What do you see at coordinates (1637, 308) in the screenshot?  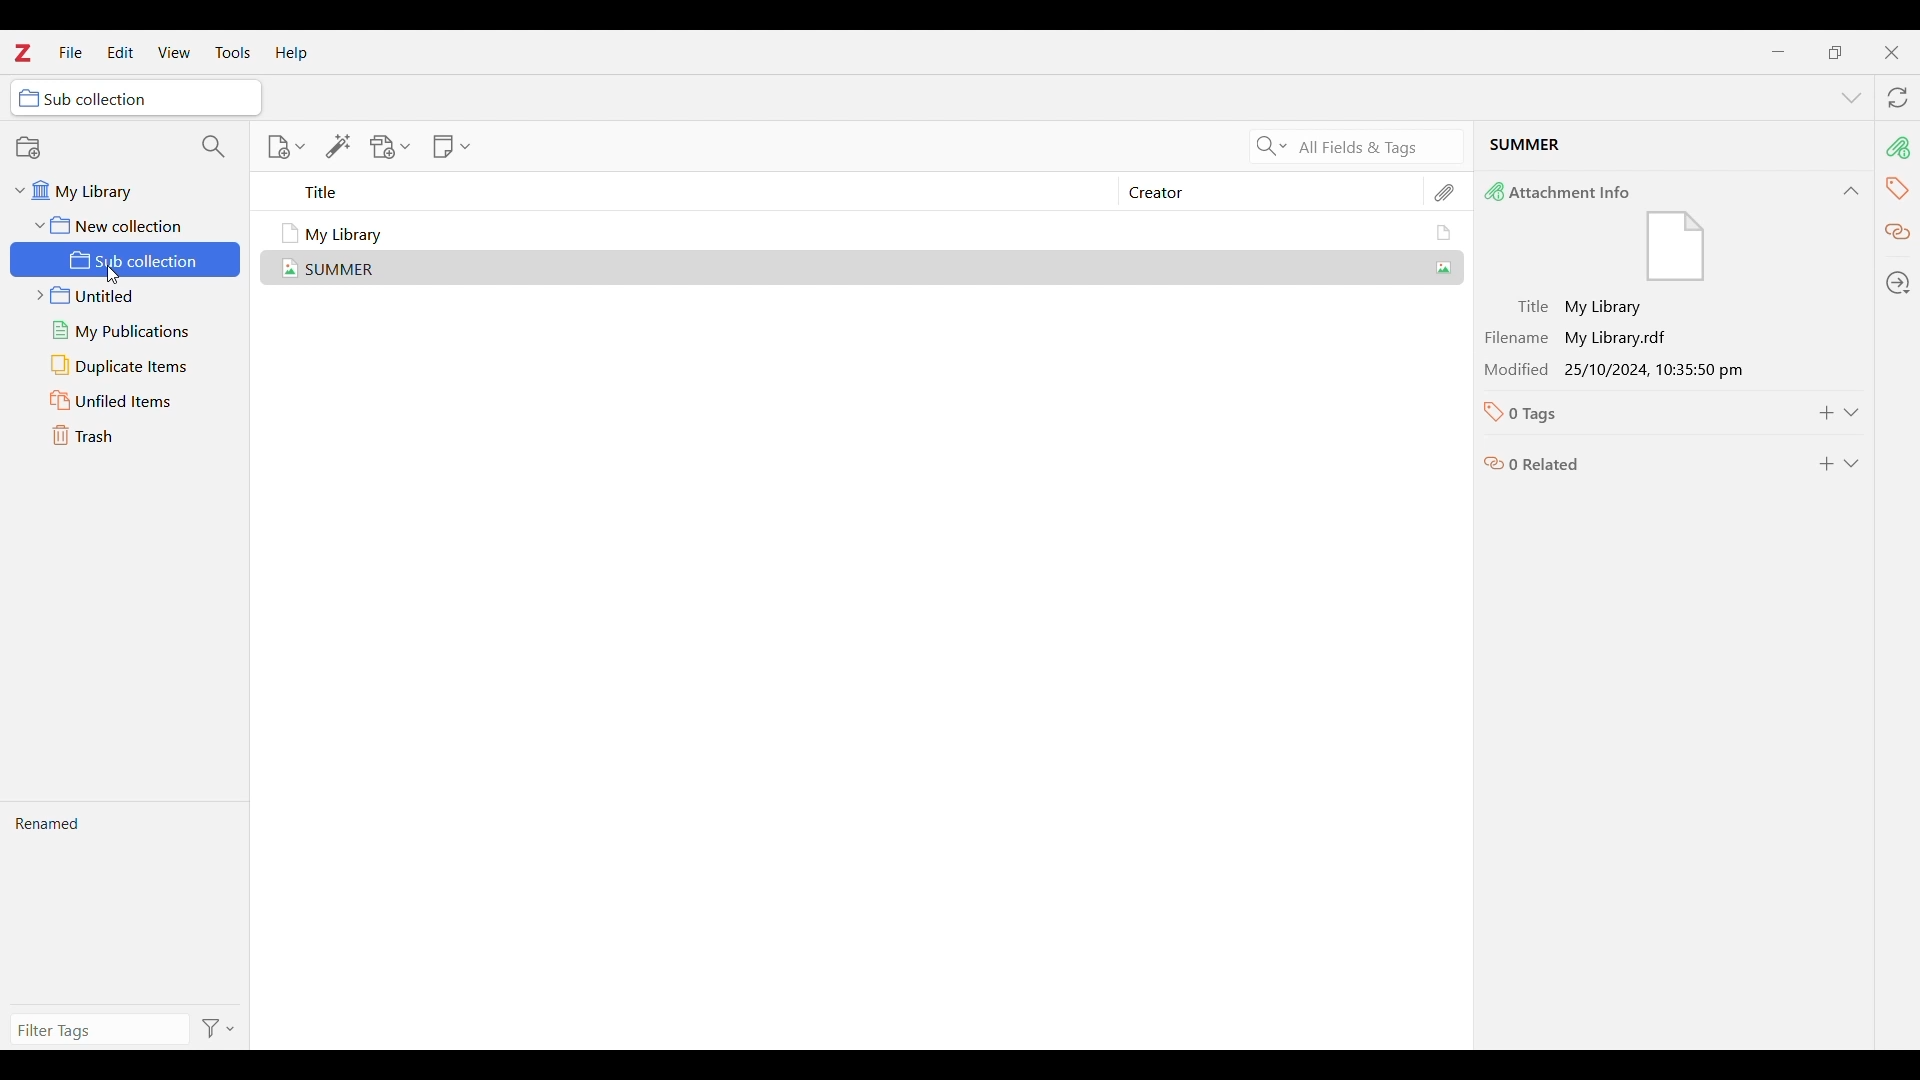 I see `Title: My Library` at bounding box center [1637, 308].